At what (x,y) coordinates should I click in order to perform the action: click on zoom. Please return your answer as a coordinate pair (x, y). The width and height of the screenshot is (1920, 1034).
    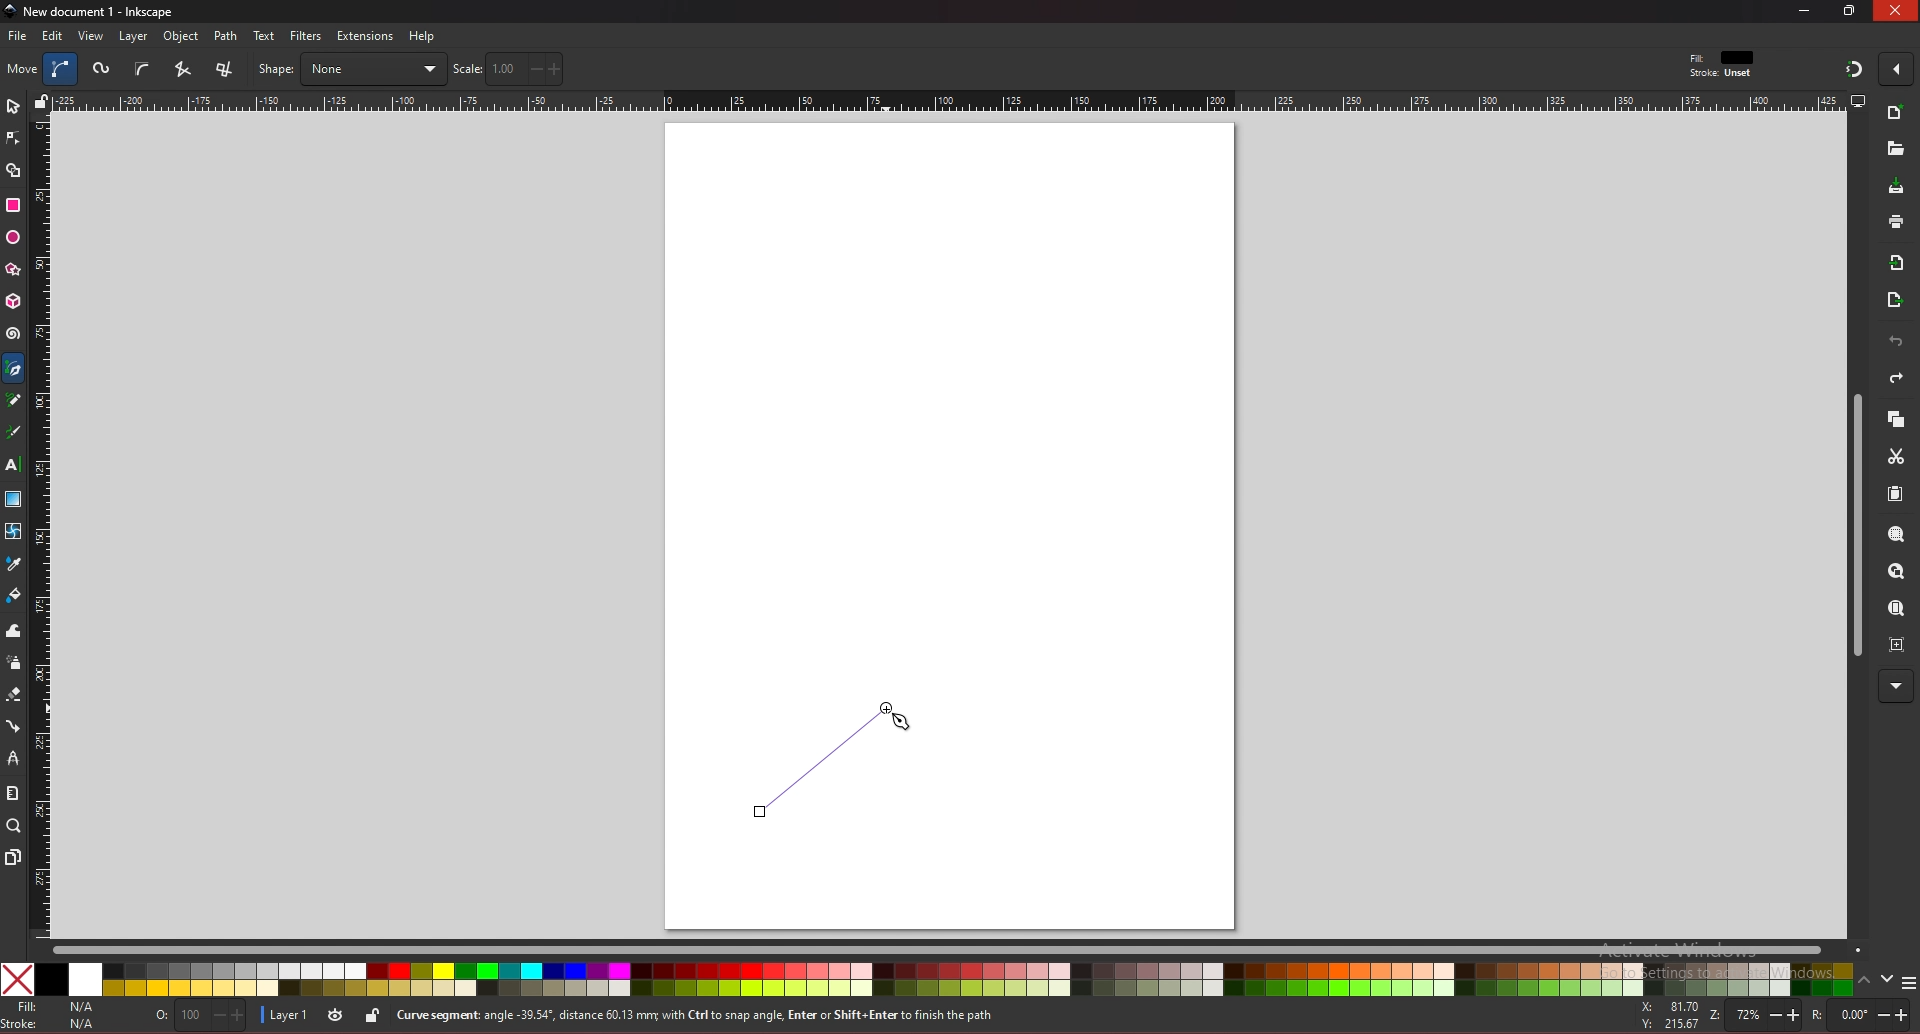
    Looking at the image, I should click on (1752, 1016).